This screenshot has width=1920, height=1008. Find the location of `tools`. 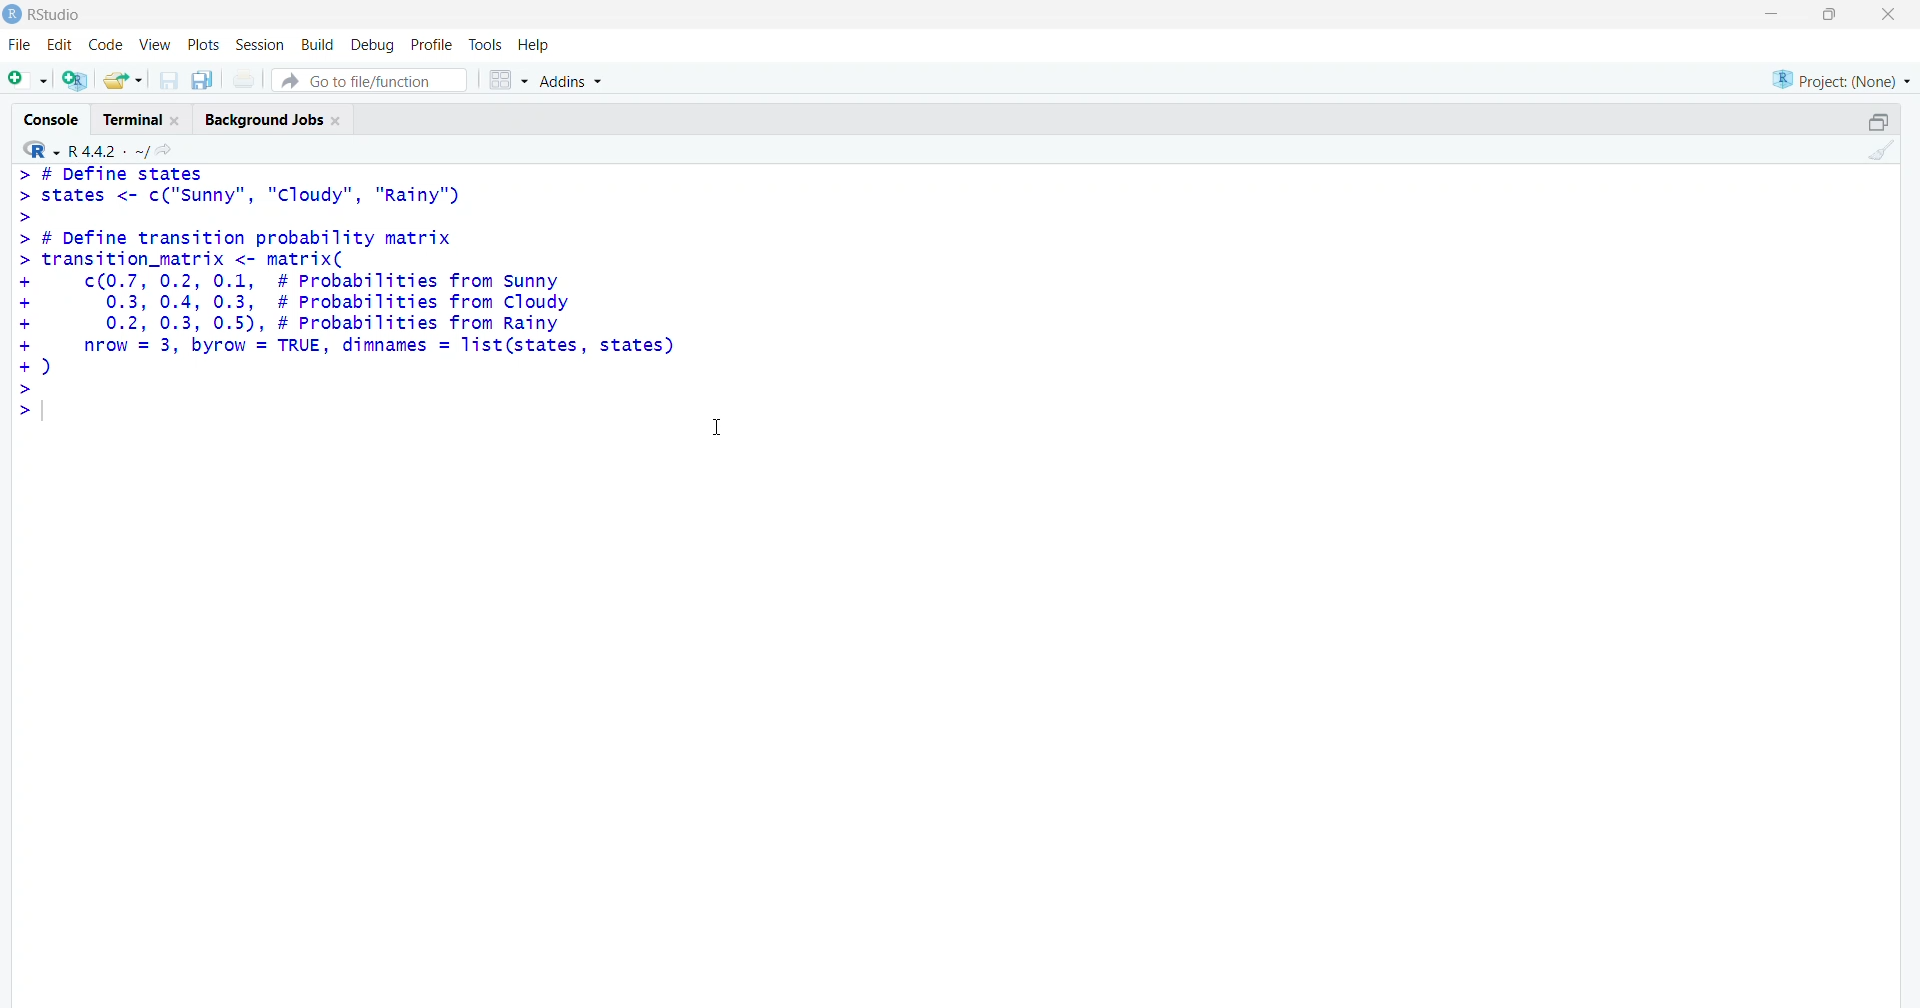

tools is located at coordinates (487, 42).